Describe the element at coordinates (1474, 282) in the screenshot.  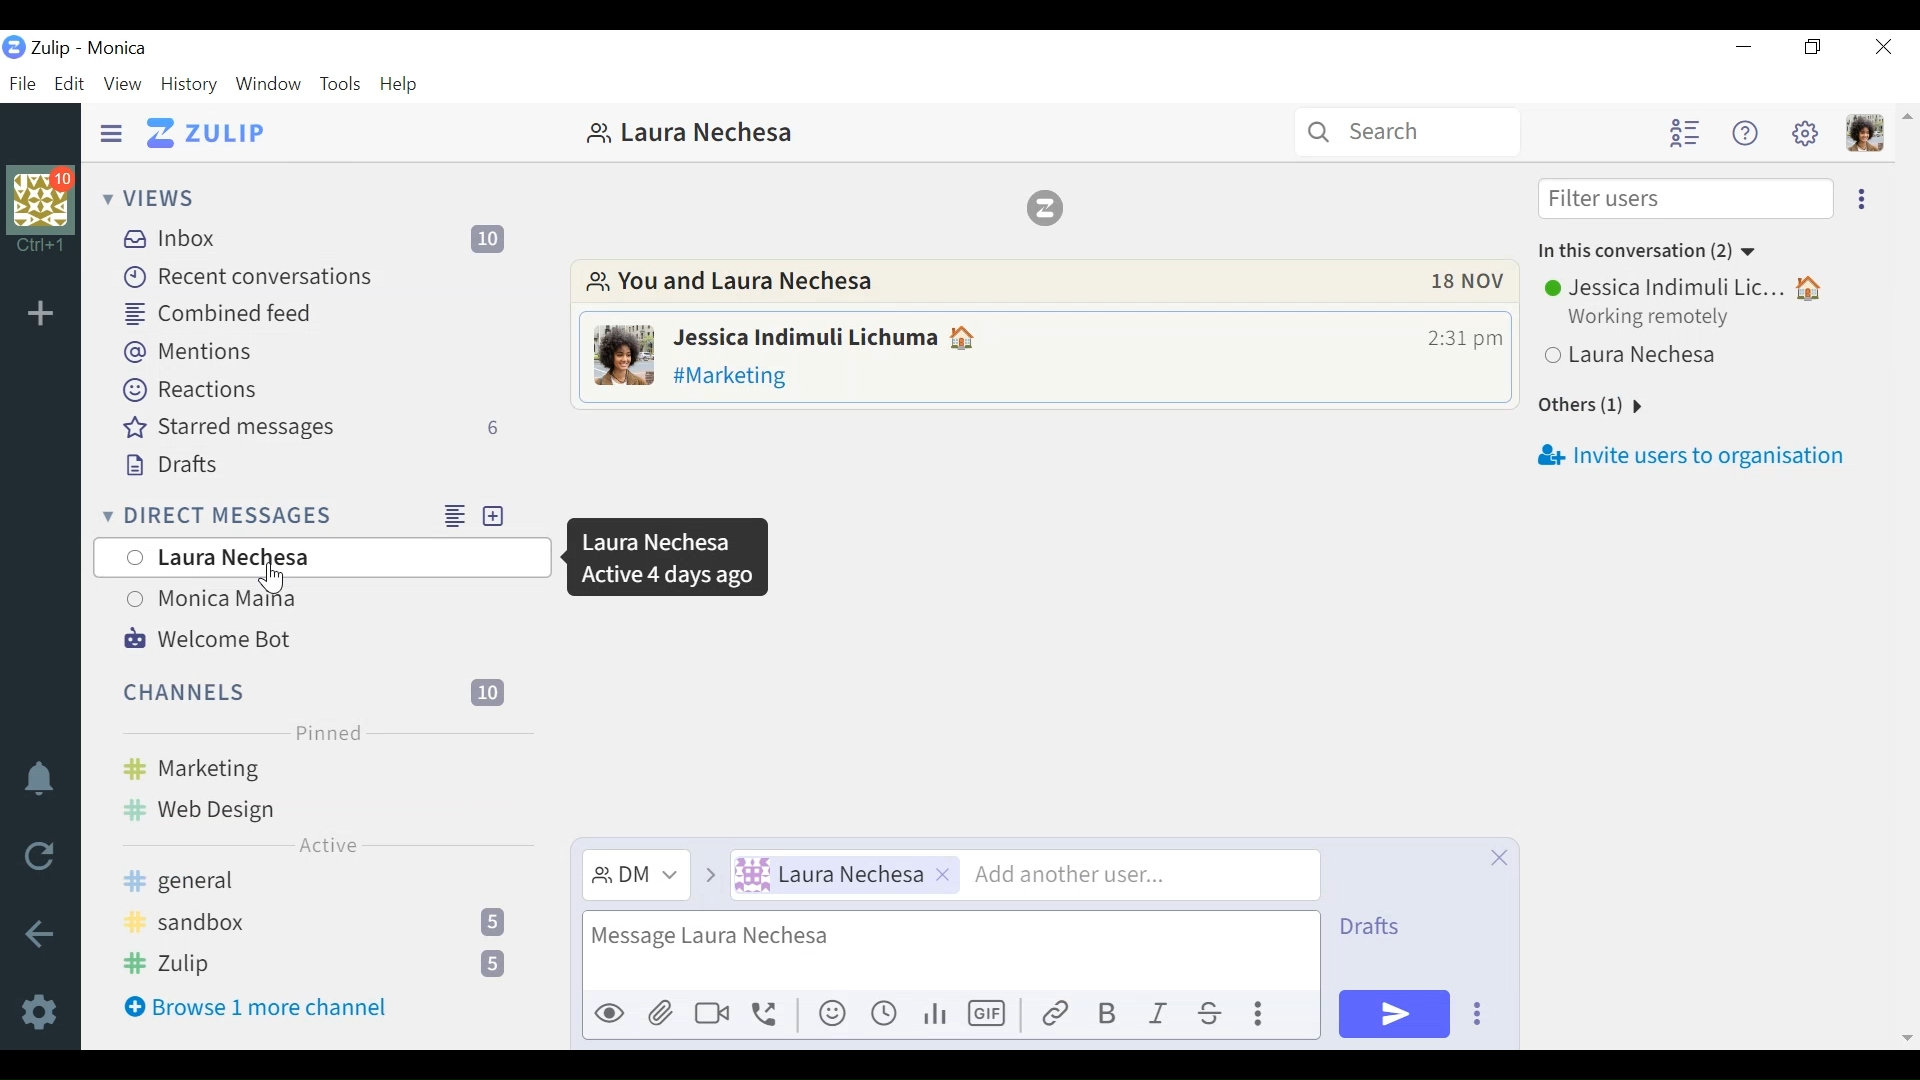
I see `Date` at that location.